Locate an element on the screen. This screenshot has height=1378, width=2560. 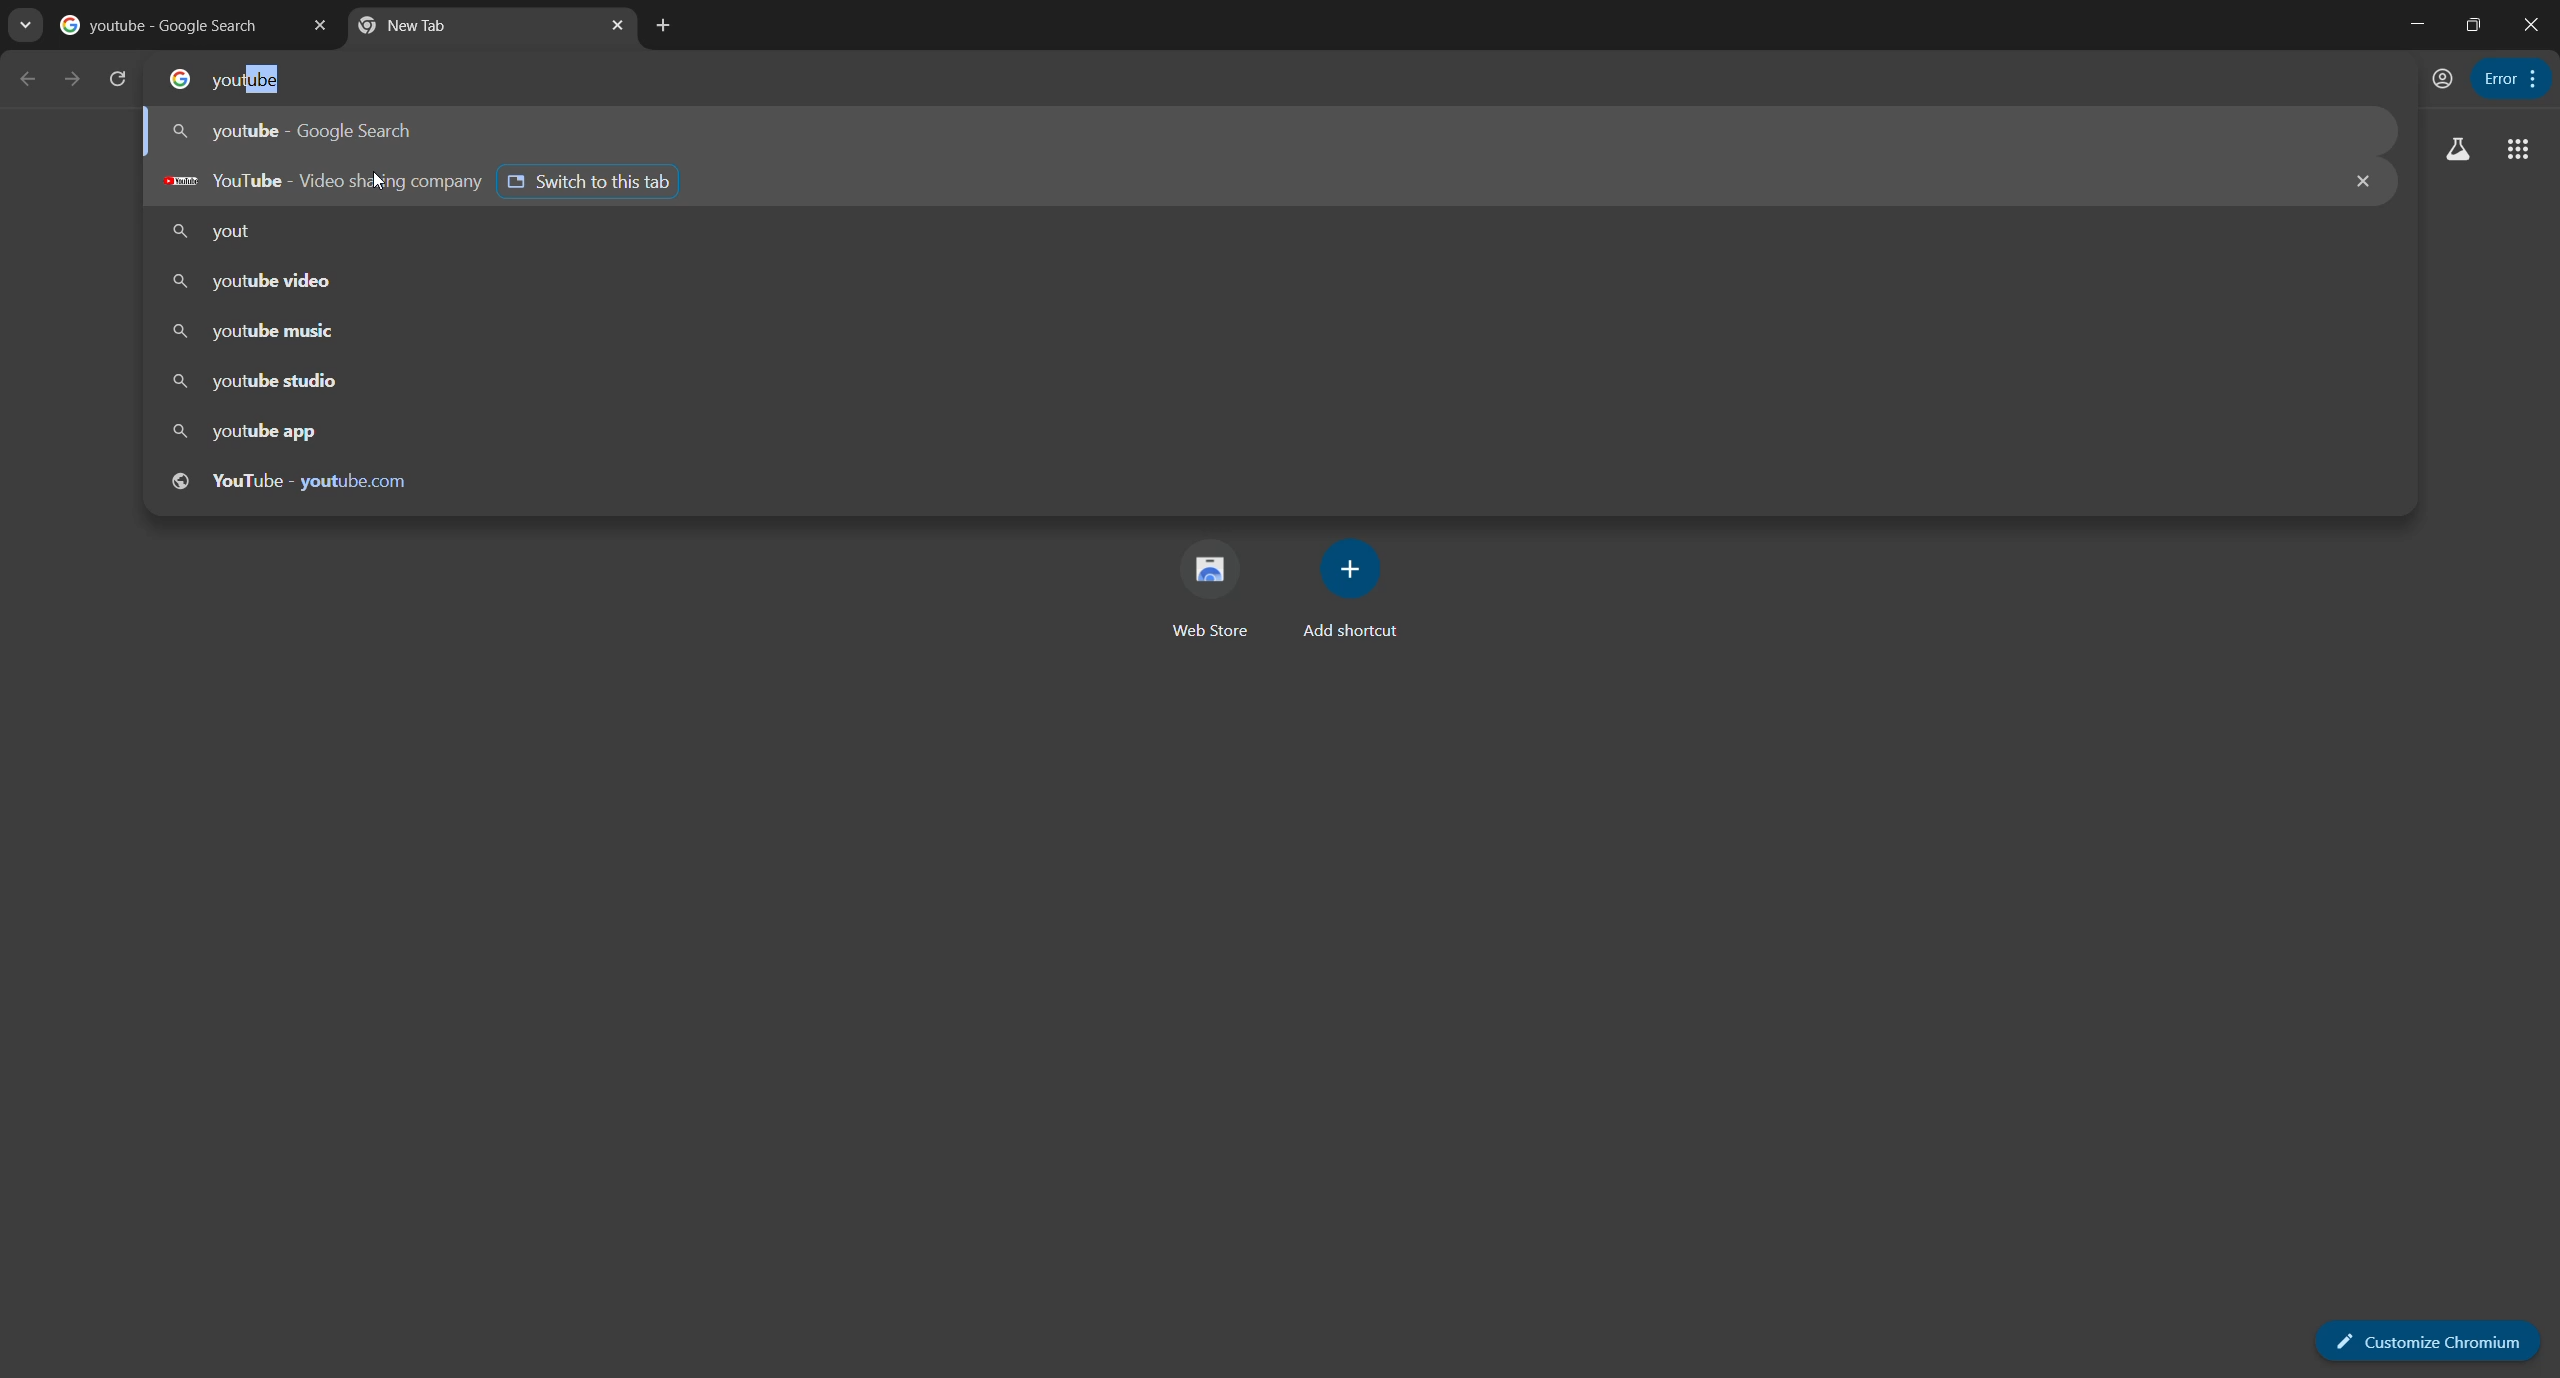
new tab is located at coordinates (466, 30).